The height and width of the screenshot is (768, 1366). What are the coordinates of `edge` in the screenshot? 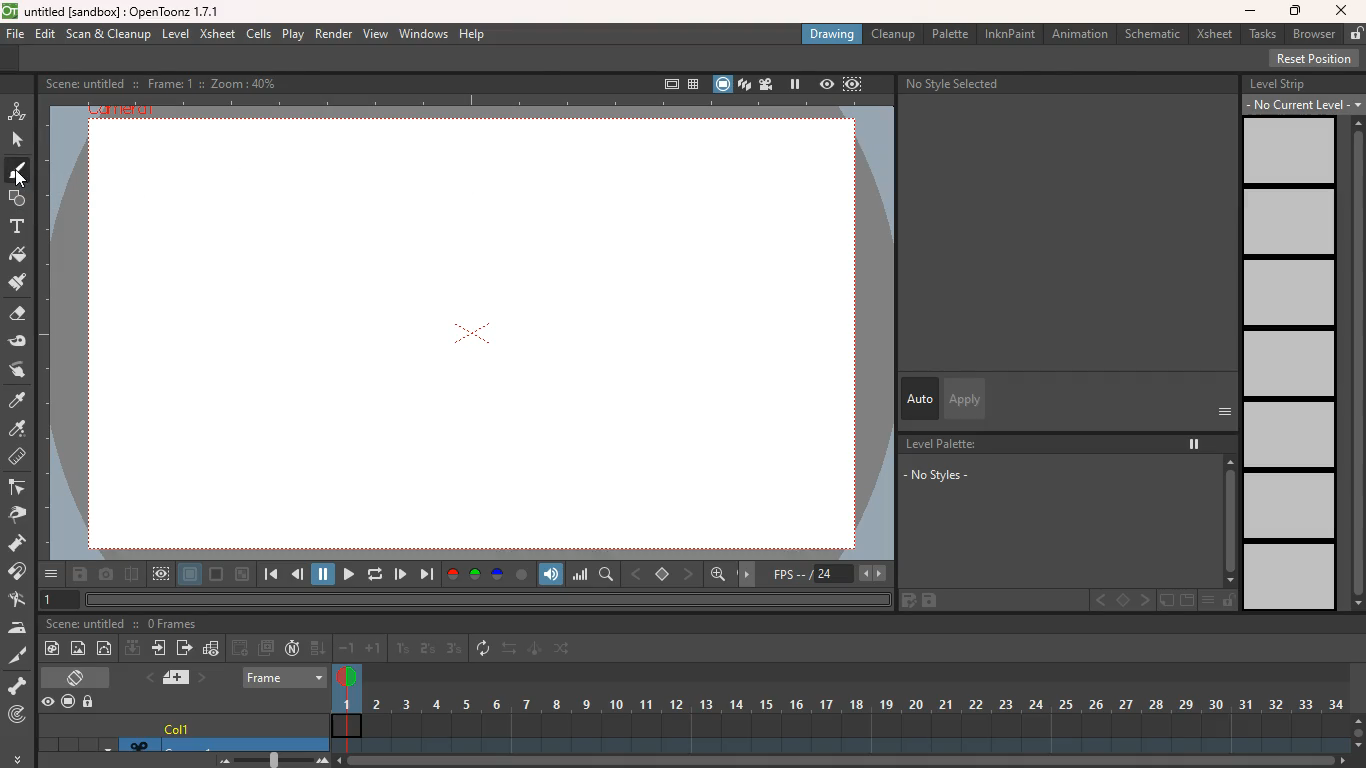 It's located at (20, 489).